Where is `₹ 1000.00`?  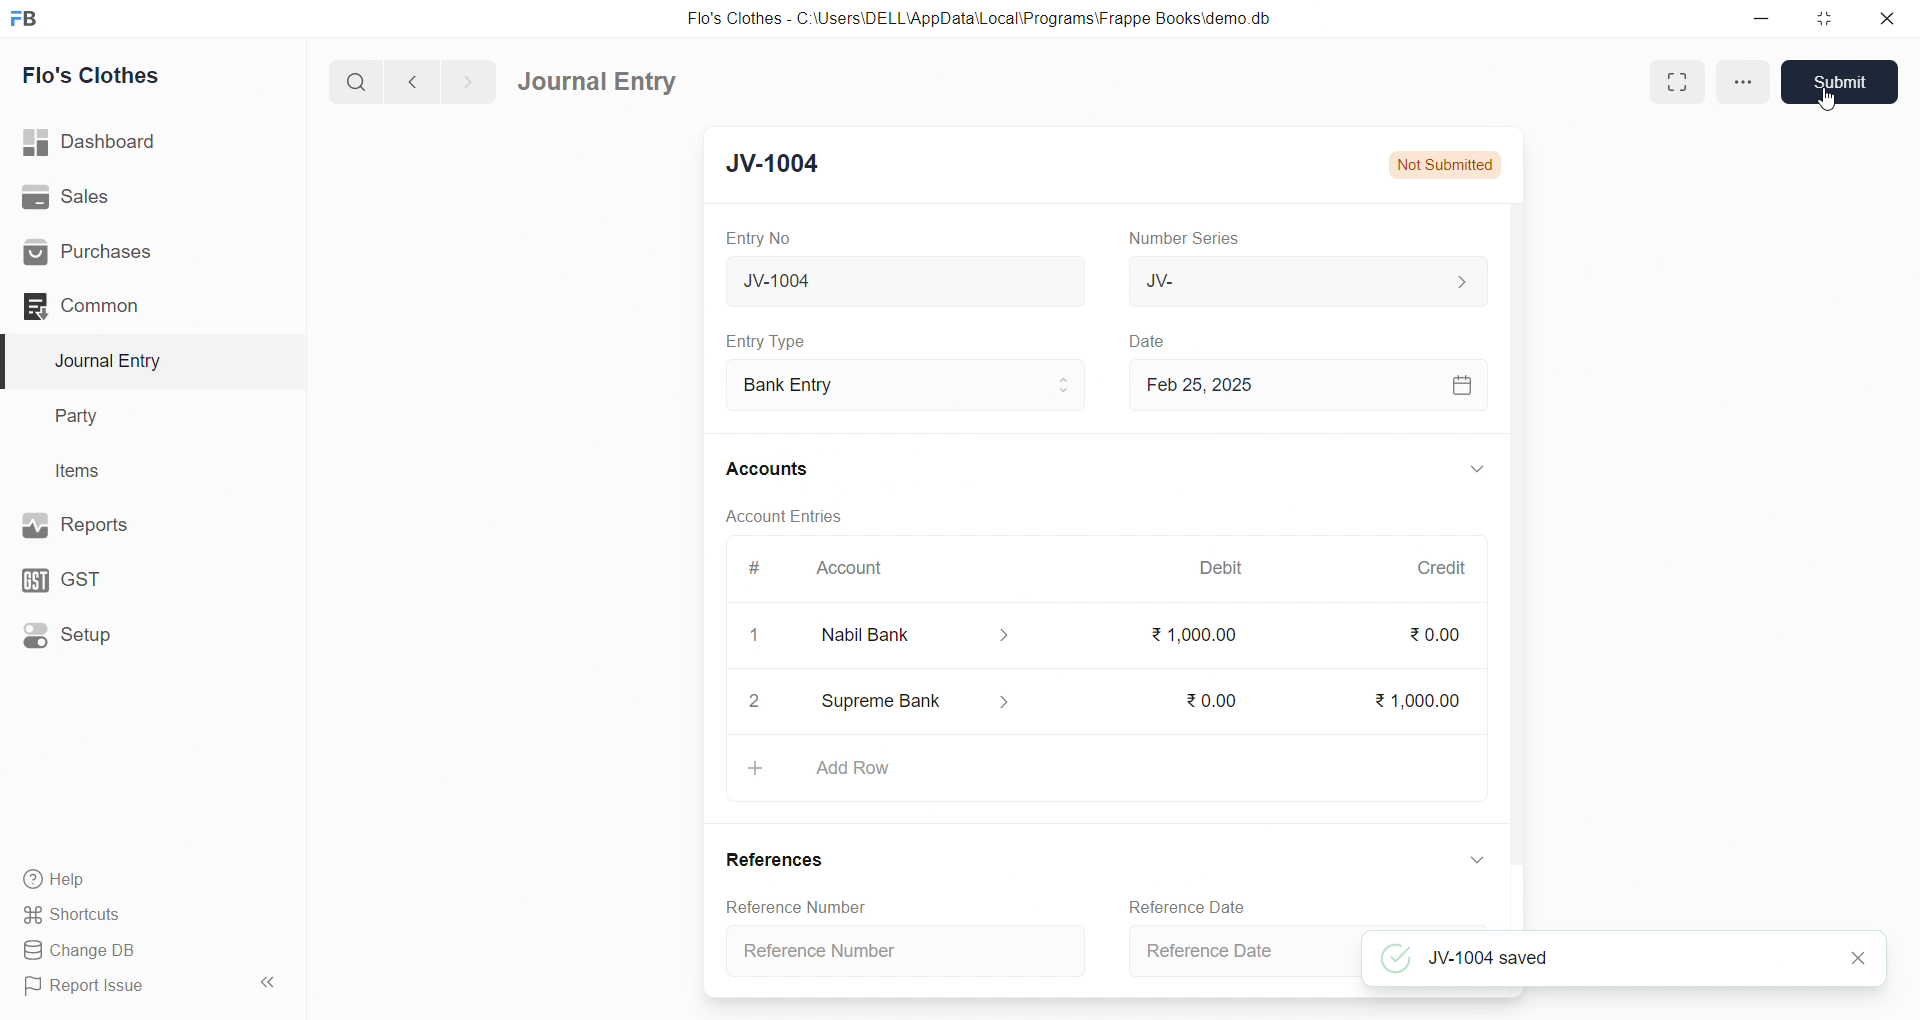
₹ 1000.00 is located at coordinates (1420, 697).